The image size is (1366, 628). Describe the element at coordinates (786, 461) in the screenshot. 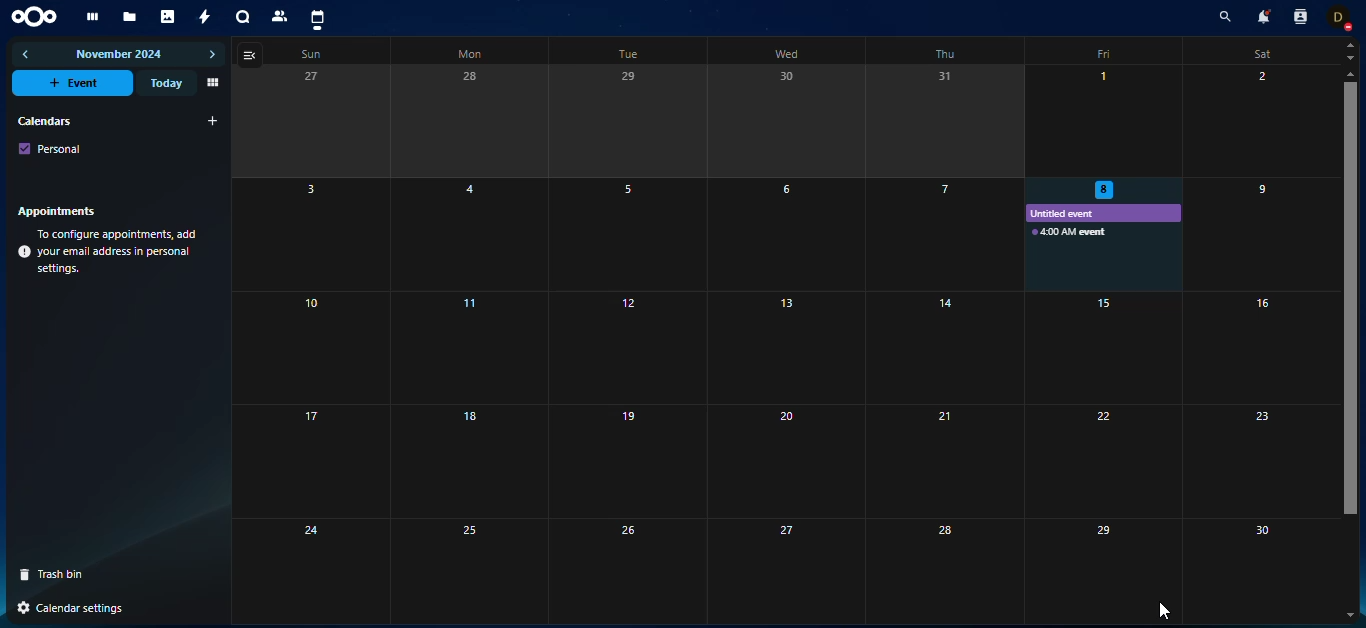

I see `20` at that location.